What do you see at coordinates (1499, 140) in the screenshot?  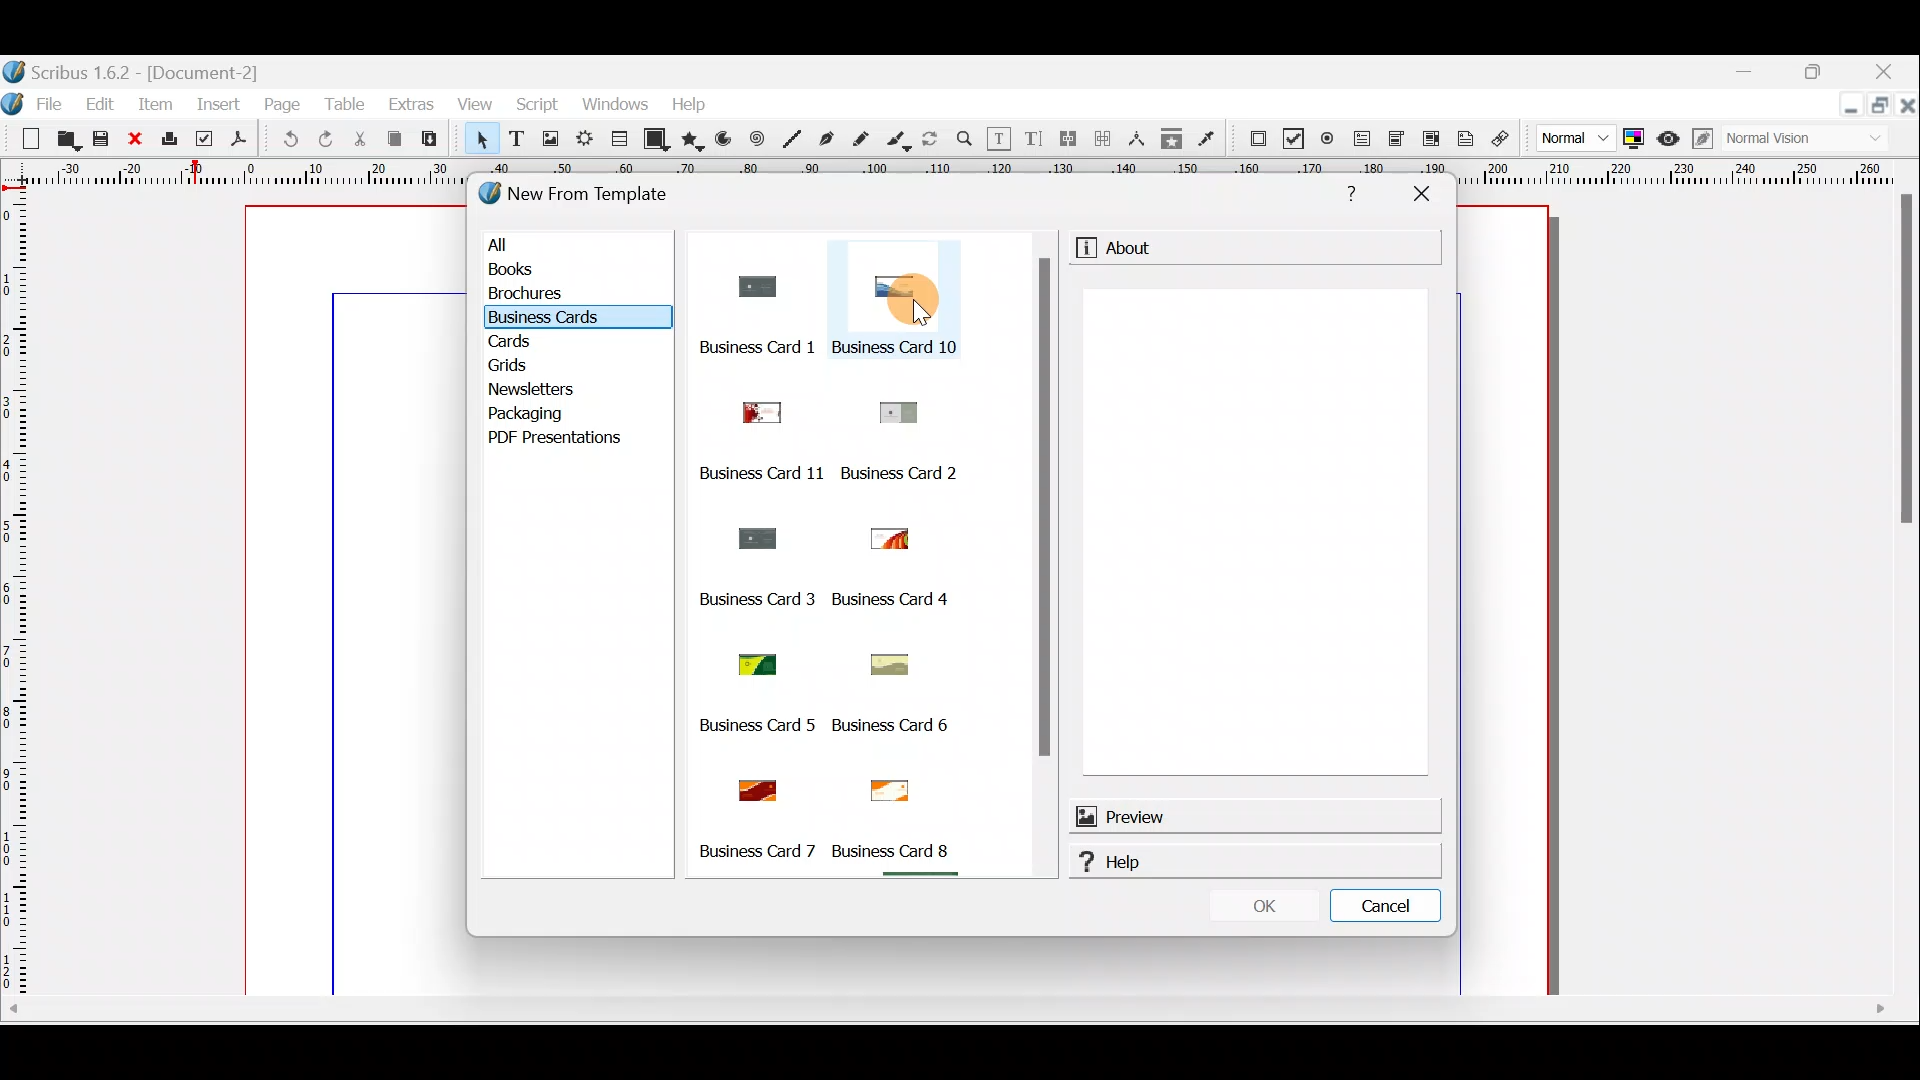 I see `Link annotation` at bounding box center [1499, 140].